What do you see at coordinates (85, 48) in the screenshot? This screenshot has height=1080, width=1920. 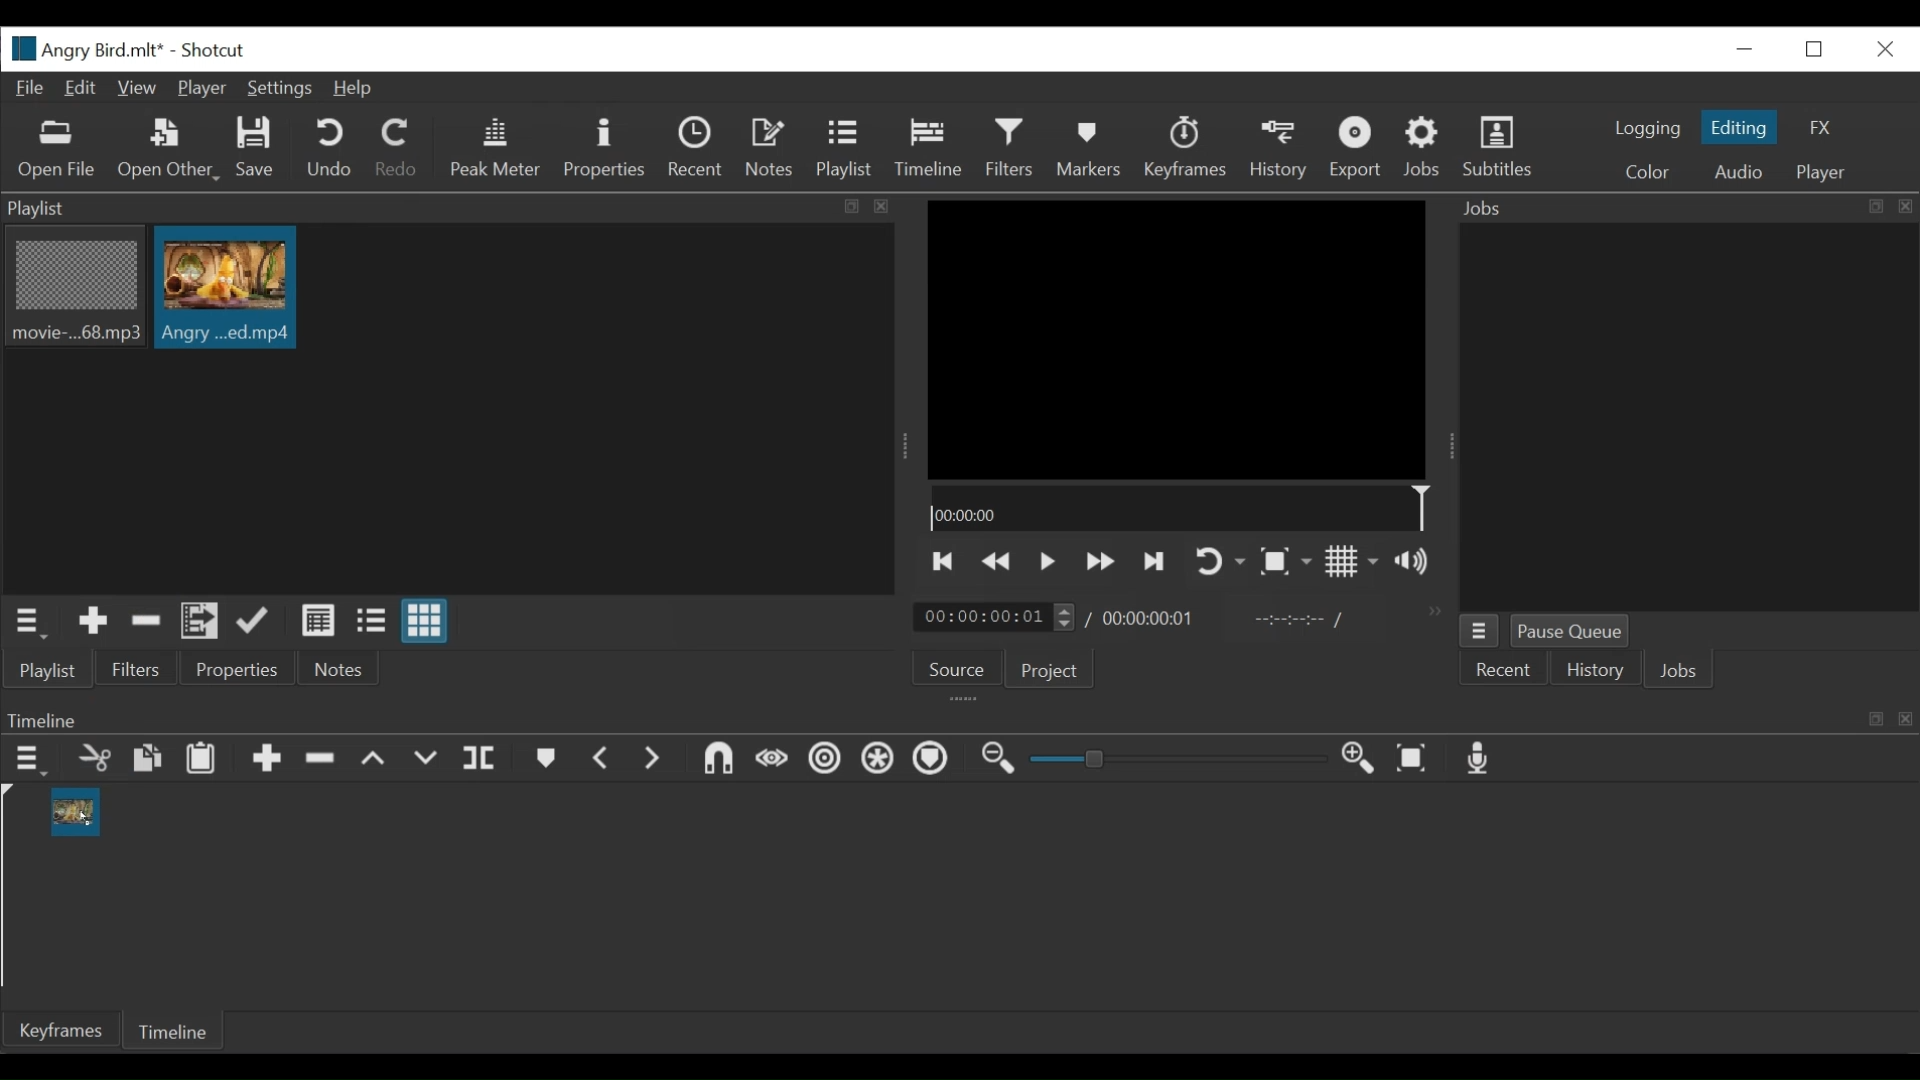 I see `File name` at bounding box center [85, 48].